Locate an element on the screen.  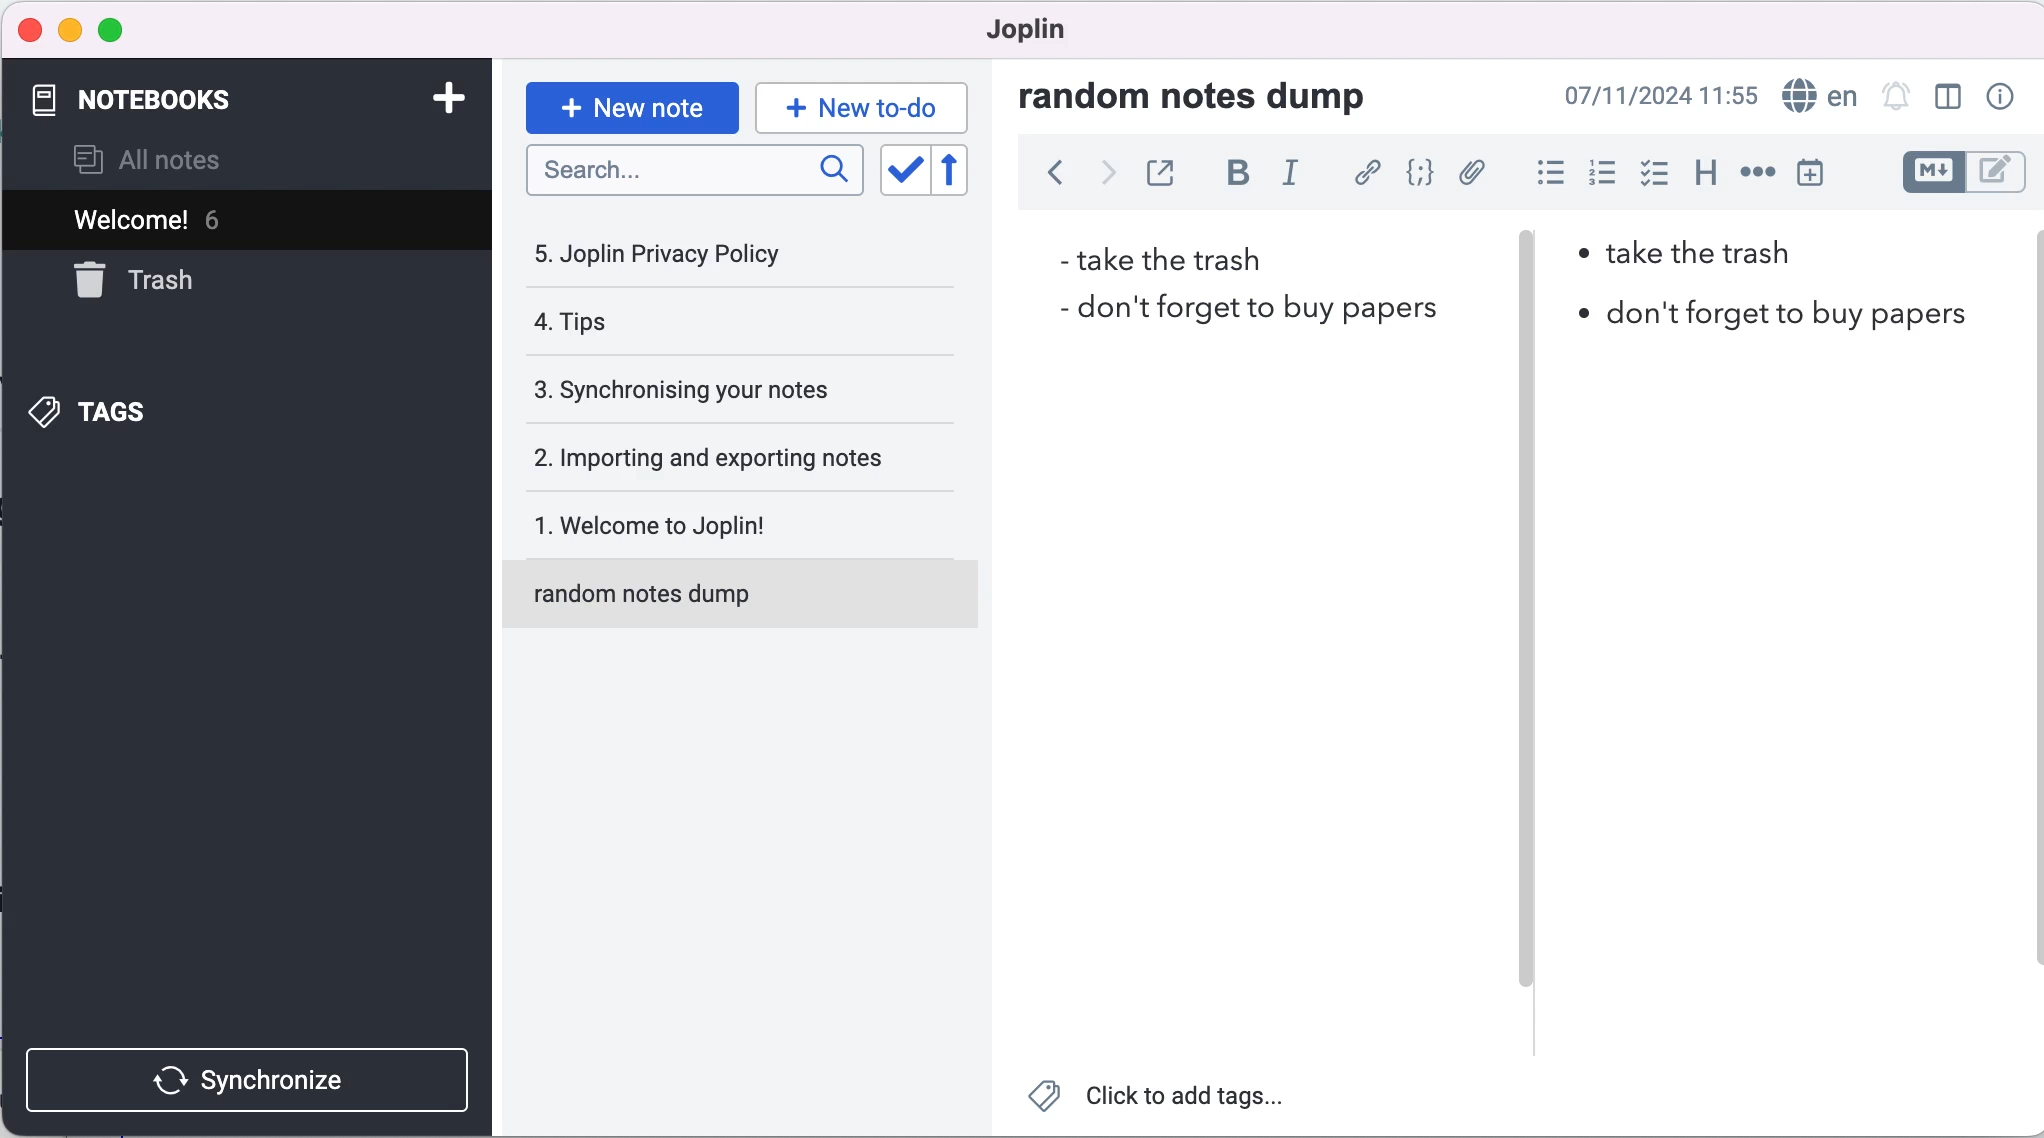
hyperlink is located at coordinates (1363, 174).